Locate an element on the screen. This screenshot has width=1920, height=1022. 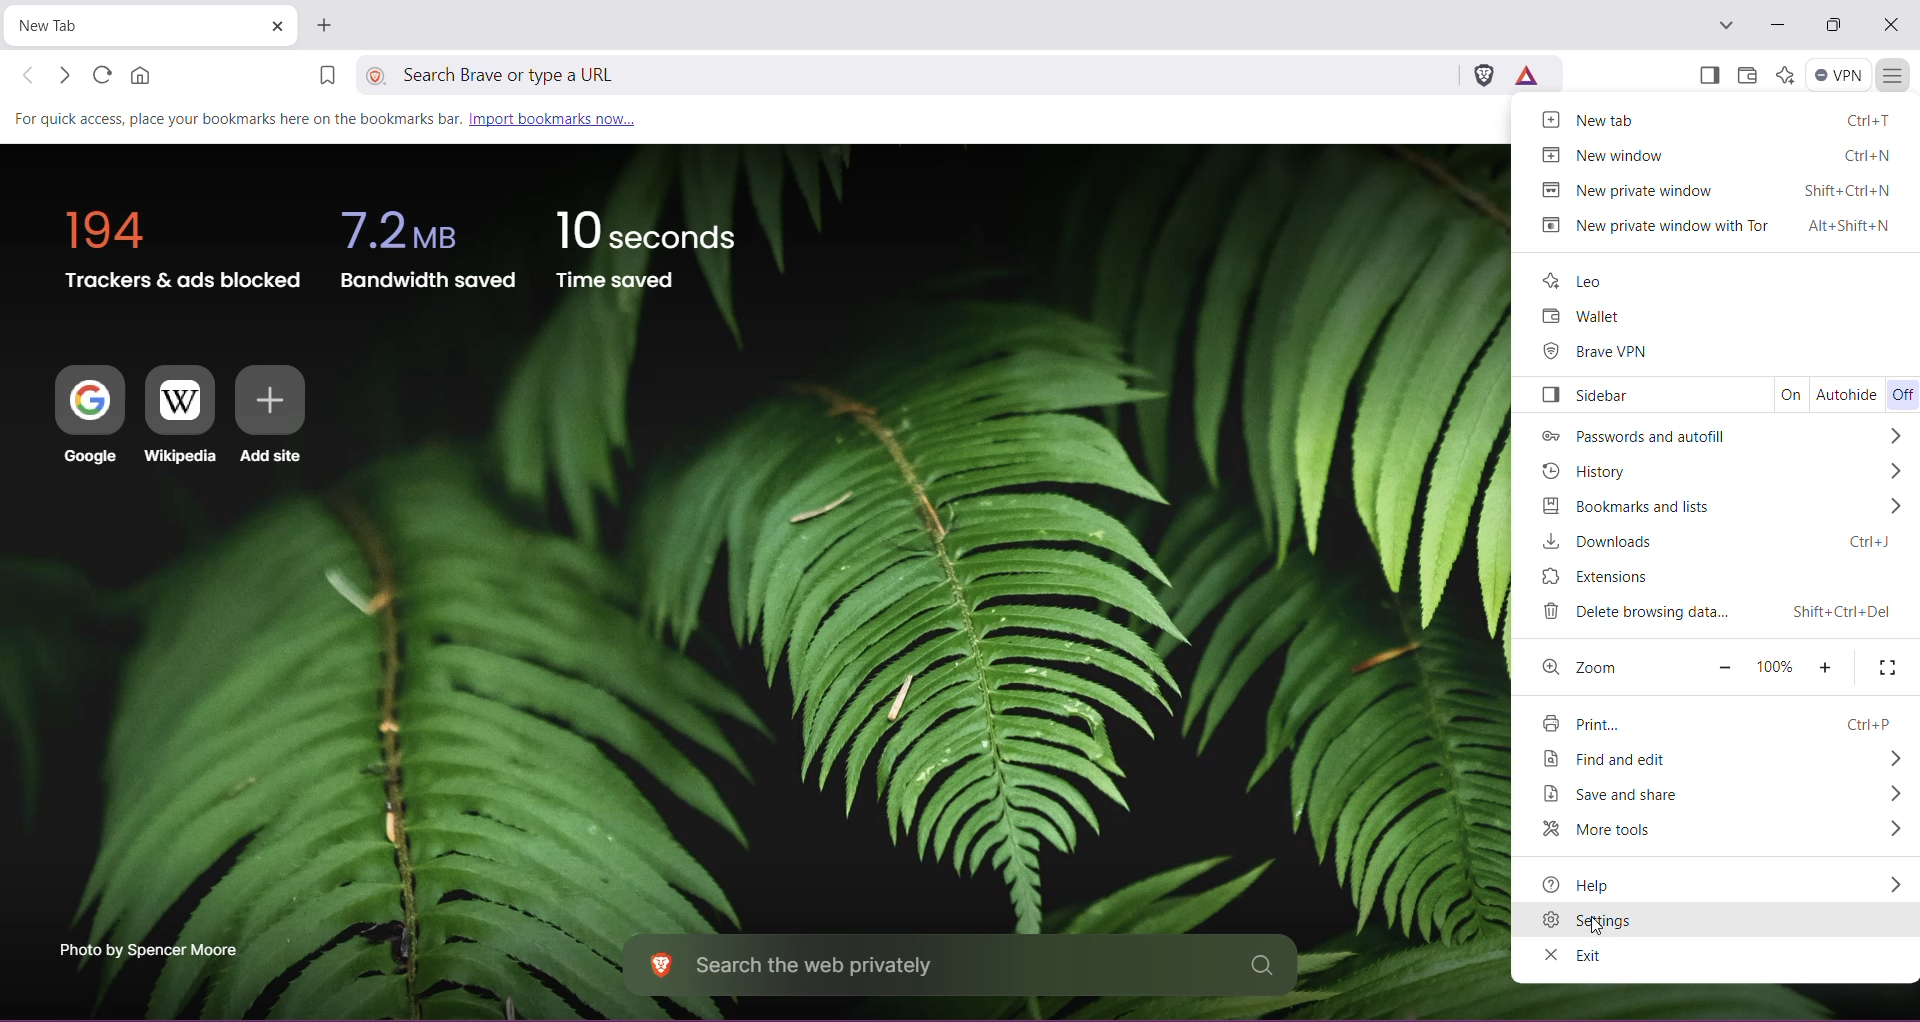
Google is located at coordinates (80, 416).